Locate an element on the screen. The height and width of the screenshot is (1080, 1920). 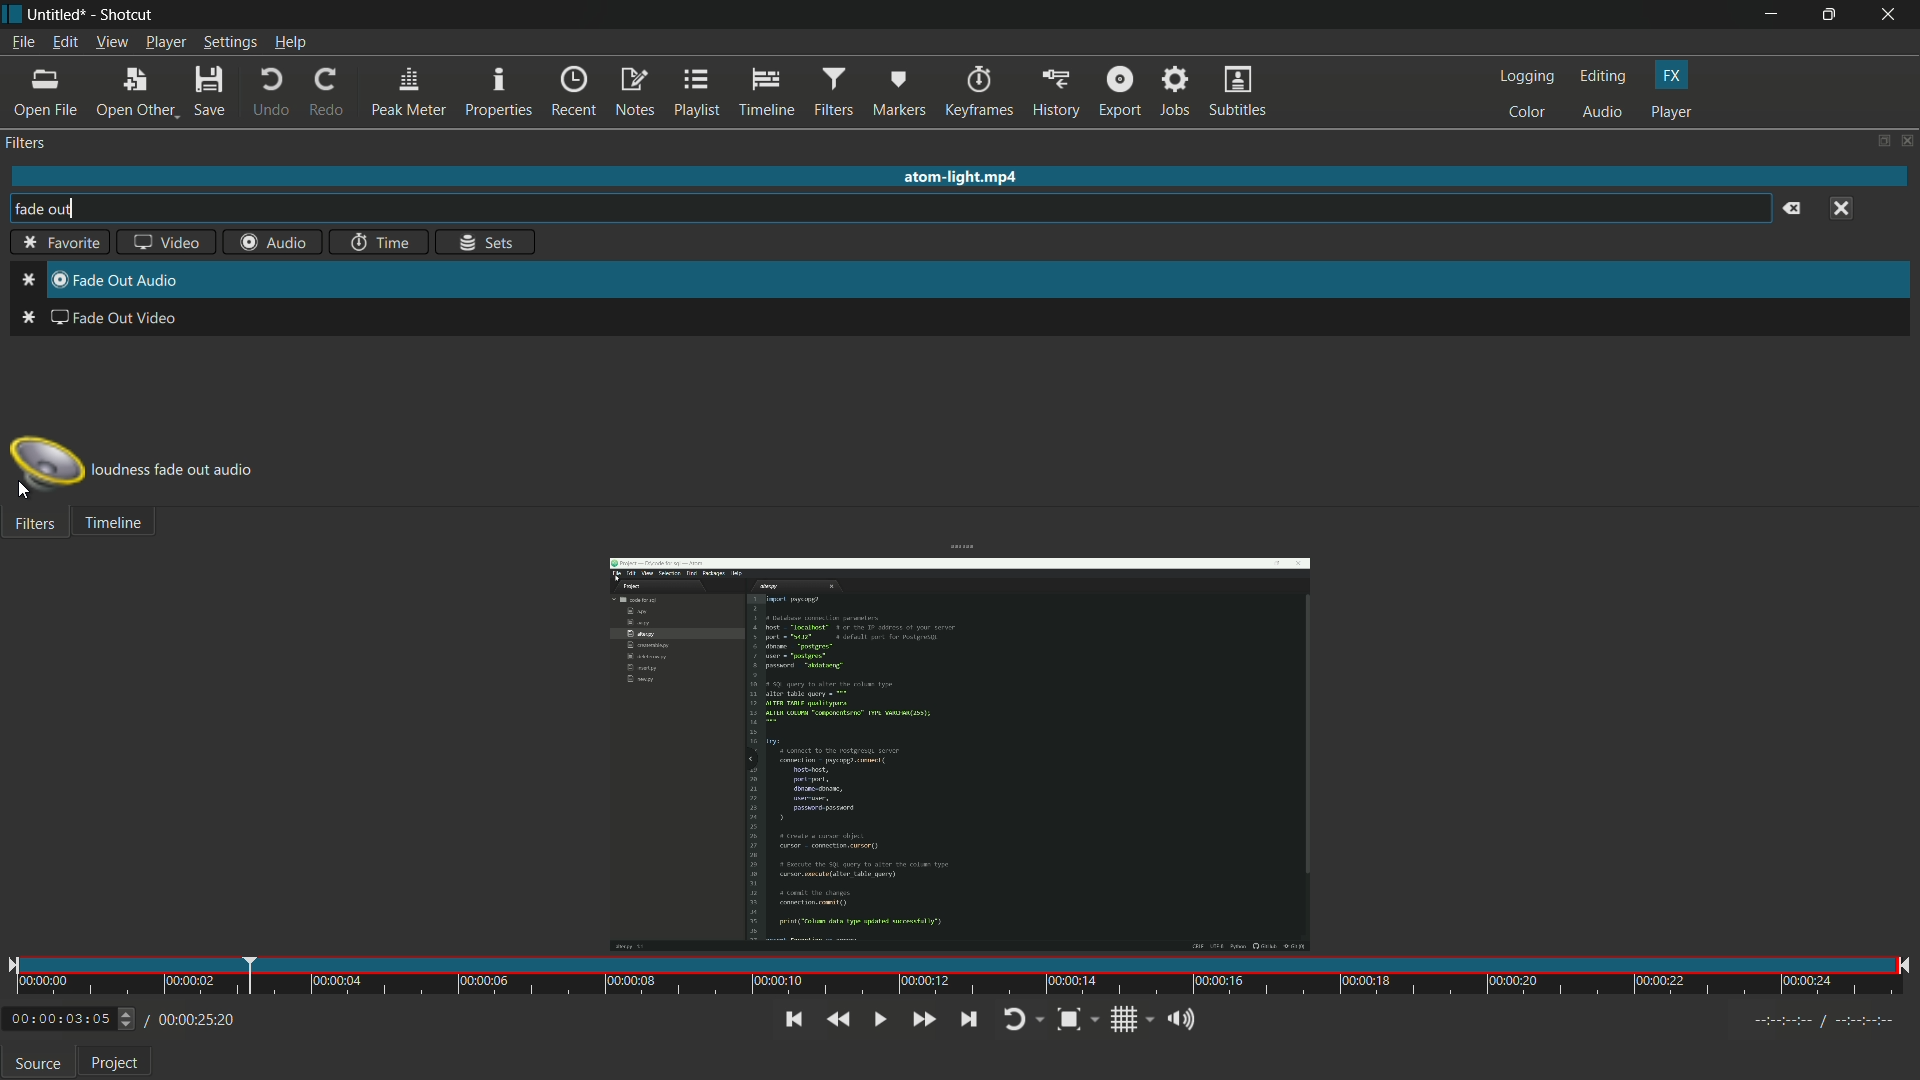
minimize is located at coordinates (1769, 15).